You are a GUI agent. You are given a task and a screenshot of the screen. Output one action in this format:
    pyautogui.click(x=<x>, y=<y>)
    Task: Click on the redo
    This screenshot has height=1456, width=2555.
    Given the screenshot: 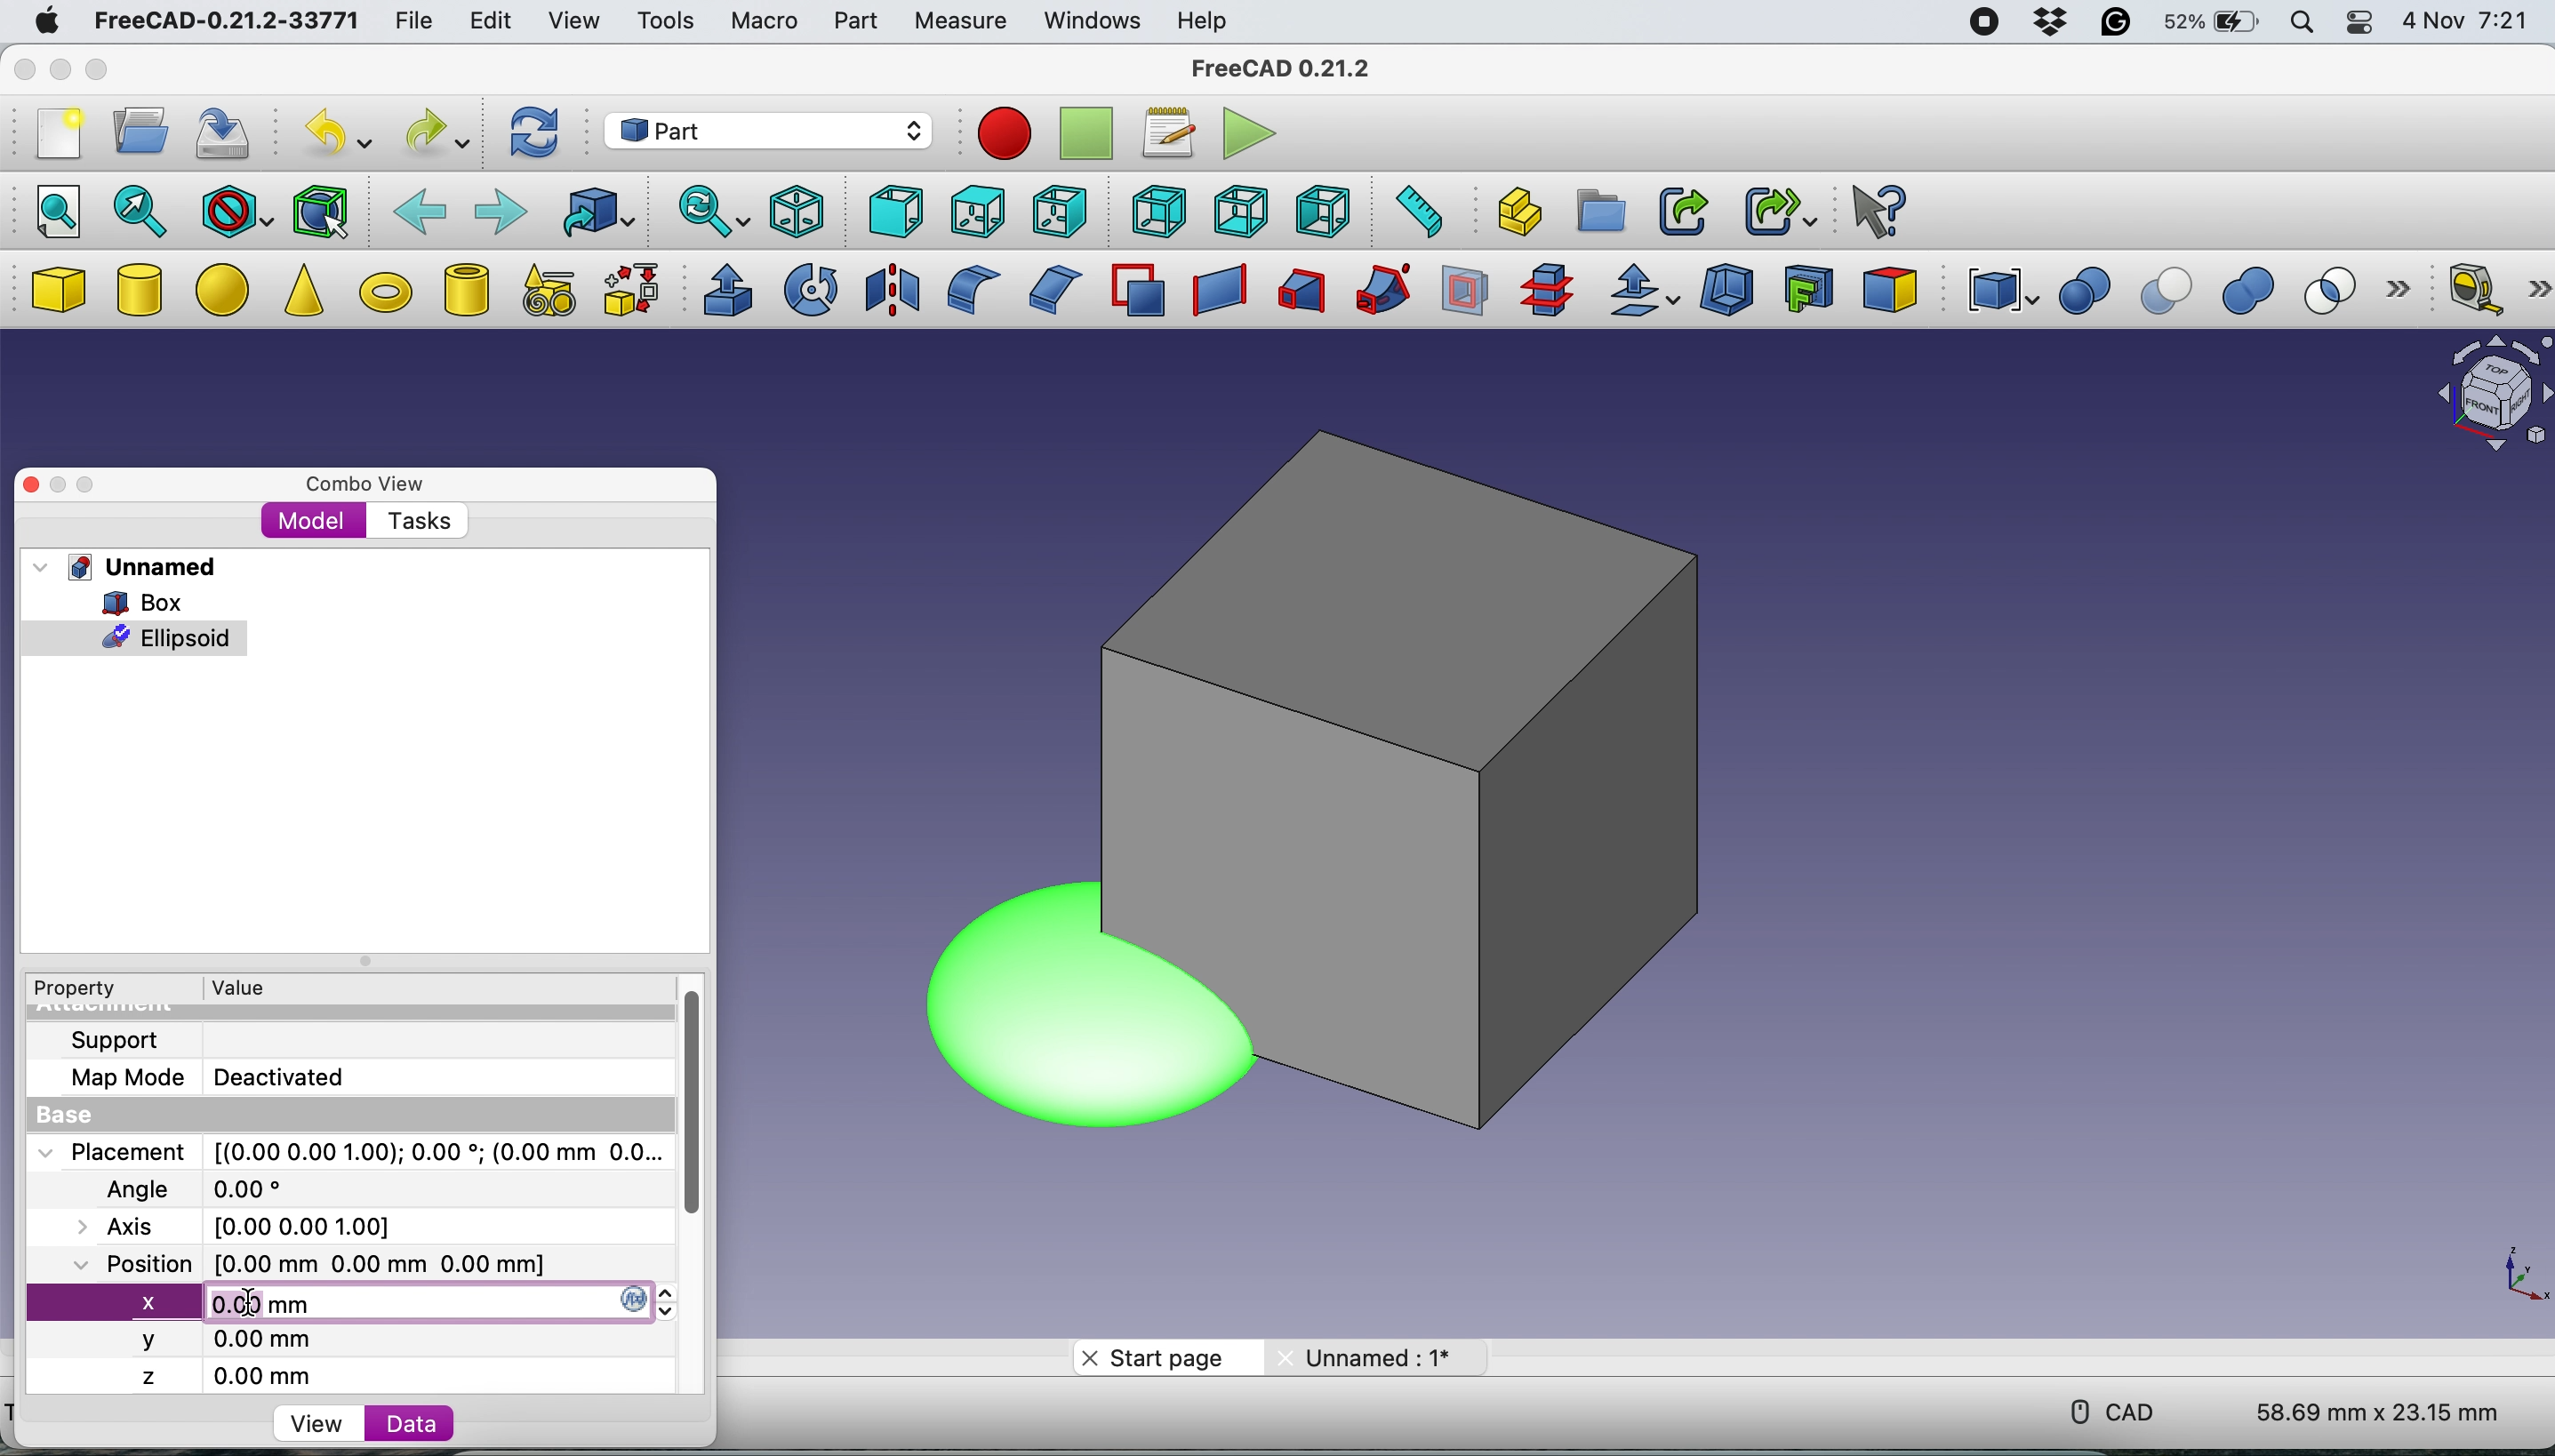 What is the action you would take?
    pyautogui.click(x=436, y=133)
    